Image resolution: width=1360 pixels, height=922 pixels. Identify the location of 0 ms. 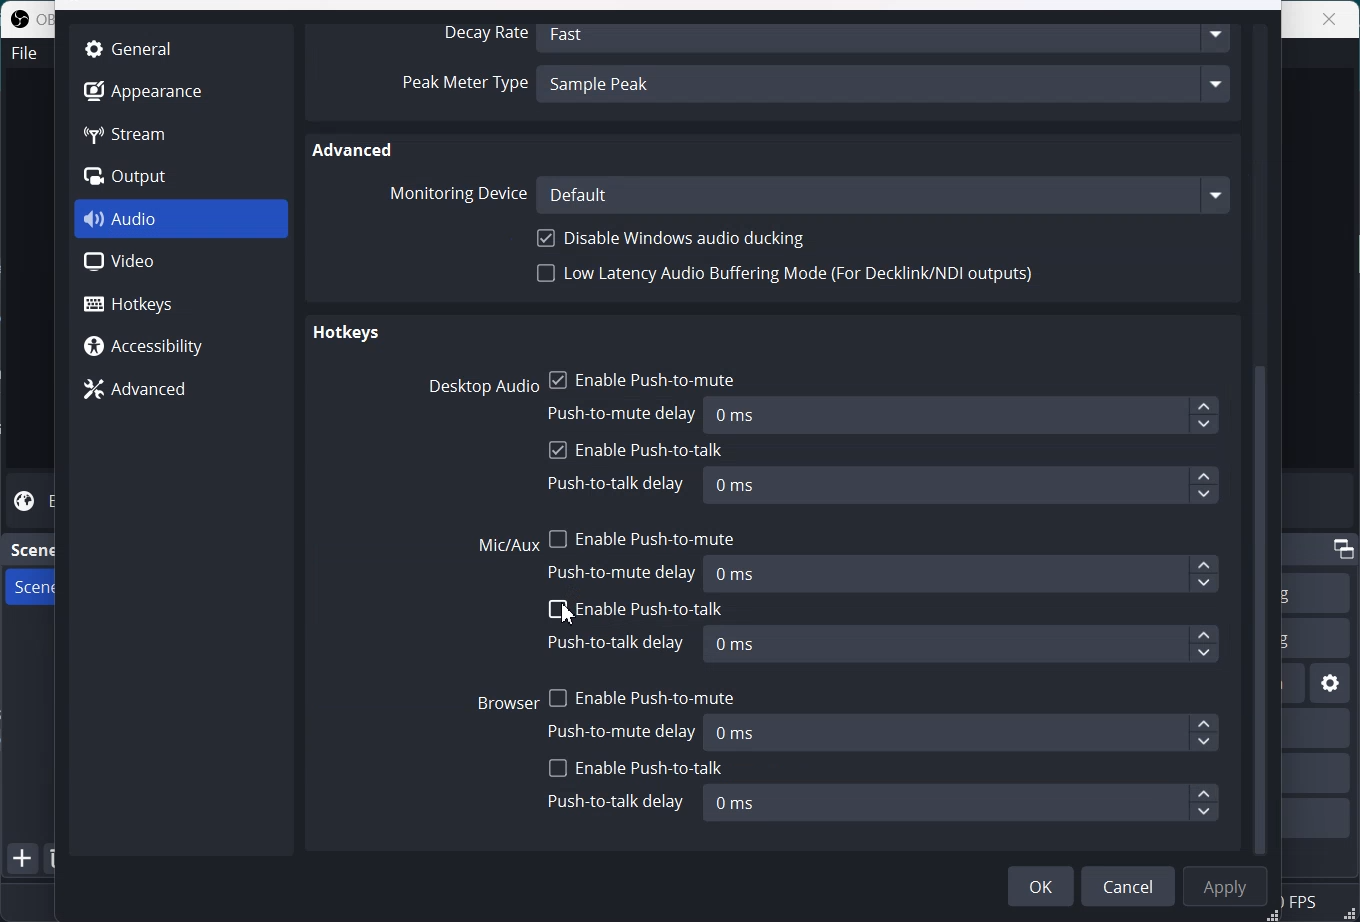
(963, 645).